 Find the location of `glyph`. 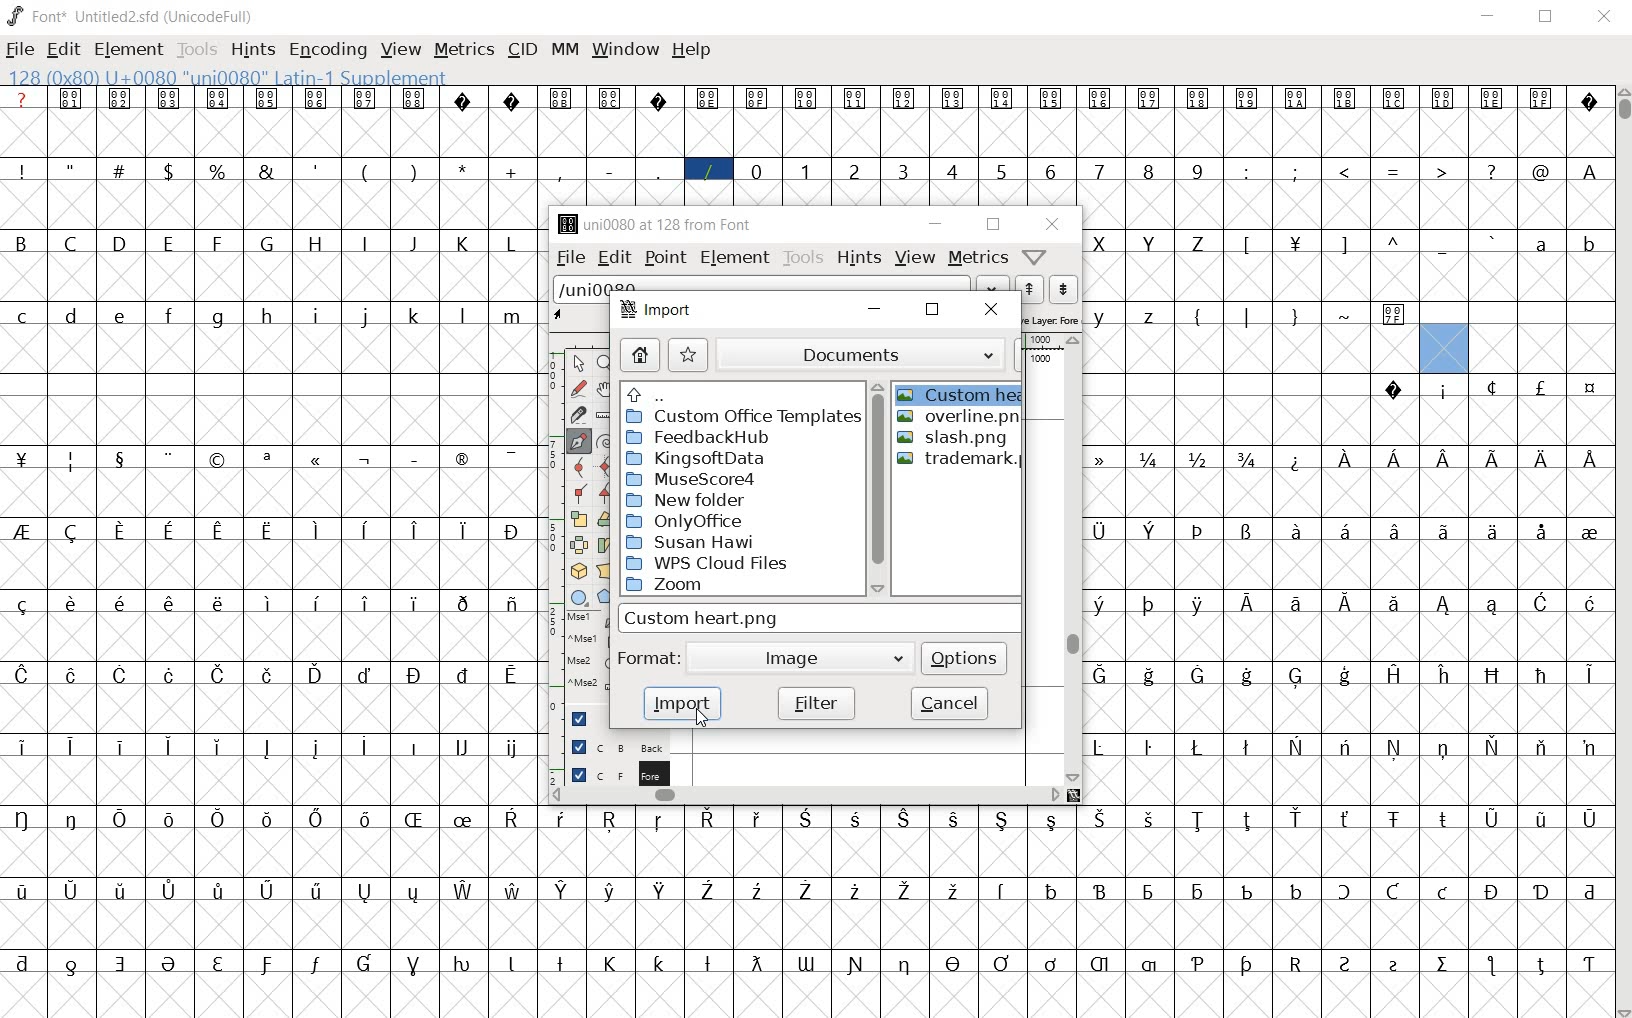

glyph is located at coordinates (364, 99).